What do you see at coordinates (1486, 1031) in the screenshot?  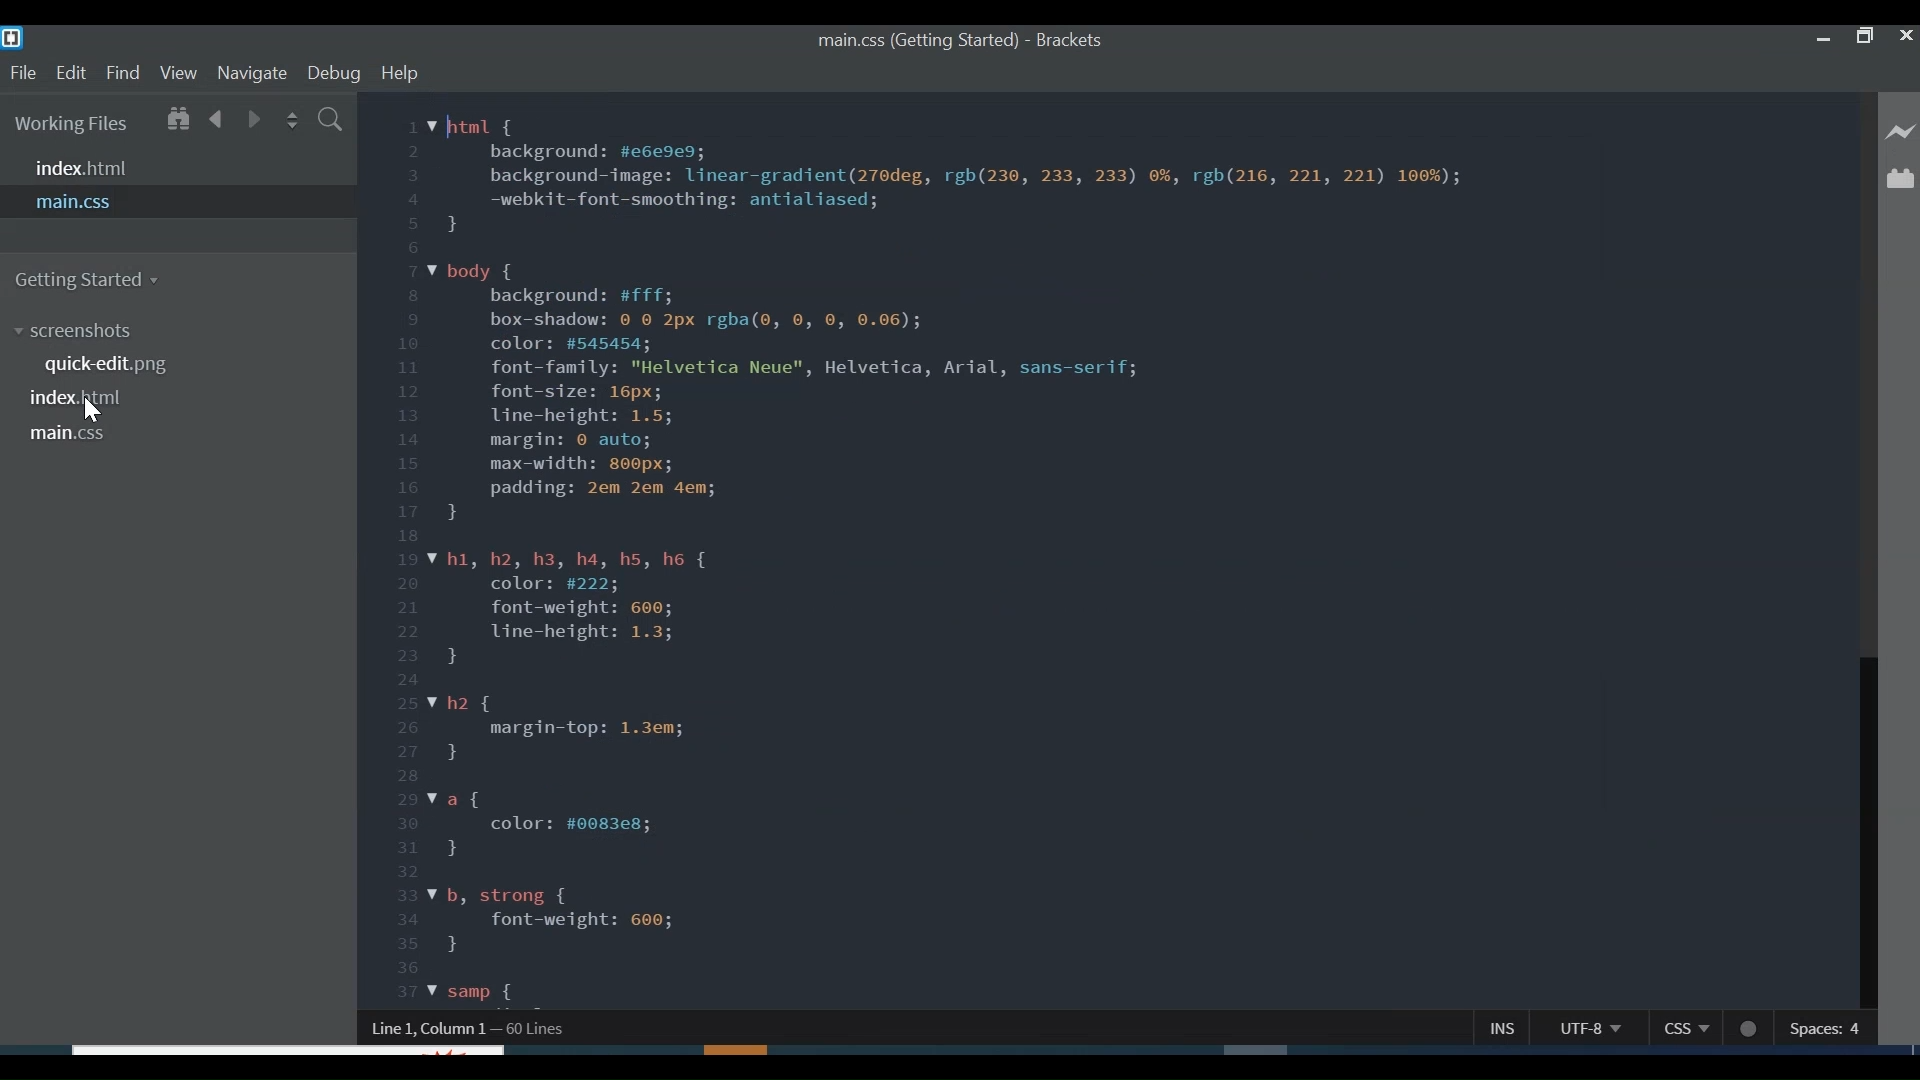 I see `Insert` at bounding box center [1486, 1031].